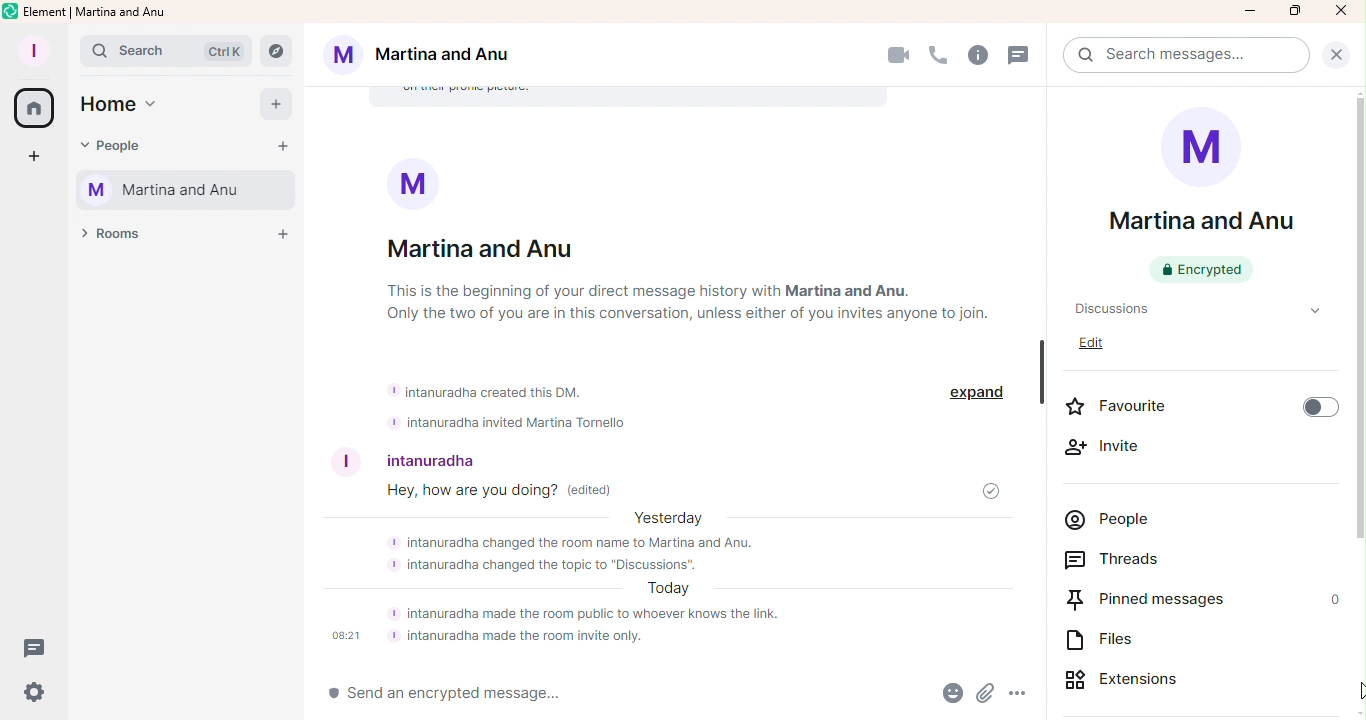 Image resolution: width=1366 pixels, height=720 pixels. What do you see at coordinates (1138, 600) in the screenshot?
I see `Pinned messages` at bounding box center [1138, 600].